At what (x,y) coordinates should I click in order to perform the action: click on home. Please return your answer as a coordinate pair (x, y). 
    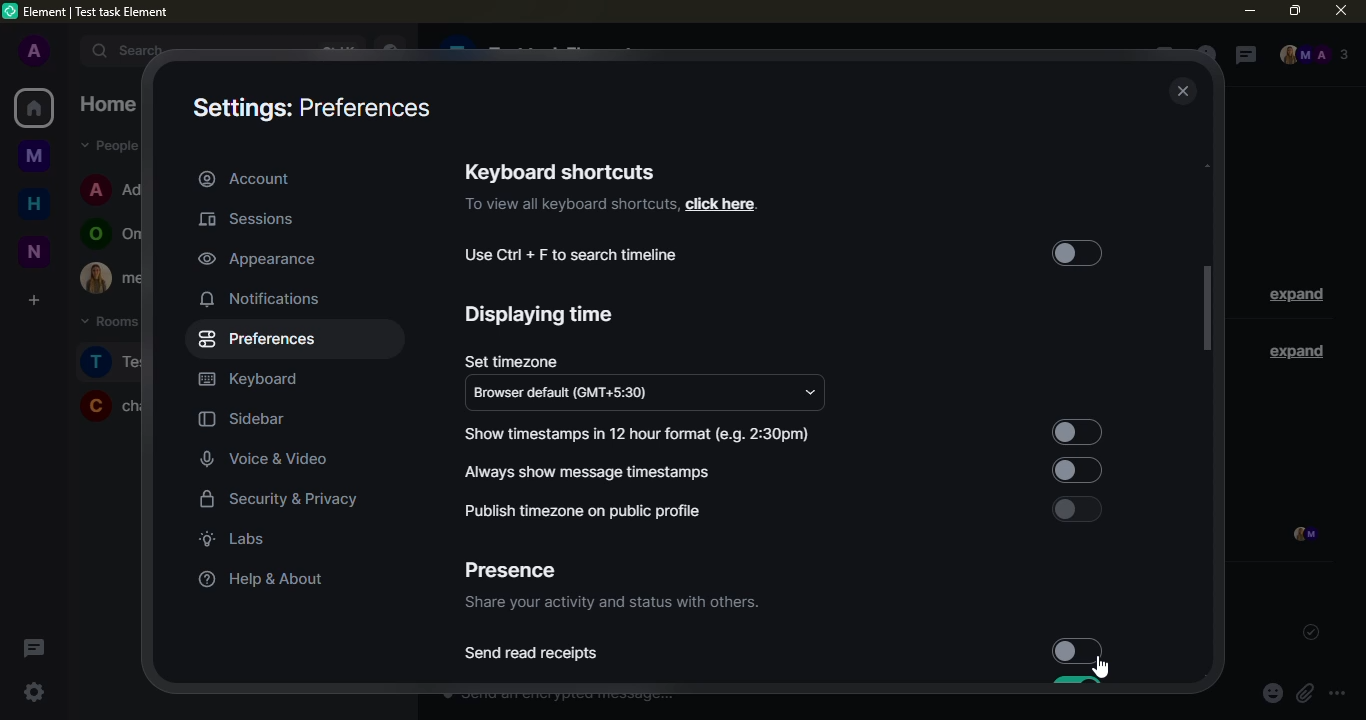
    Looking at the image, I should click on (35, 201).